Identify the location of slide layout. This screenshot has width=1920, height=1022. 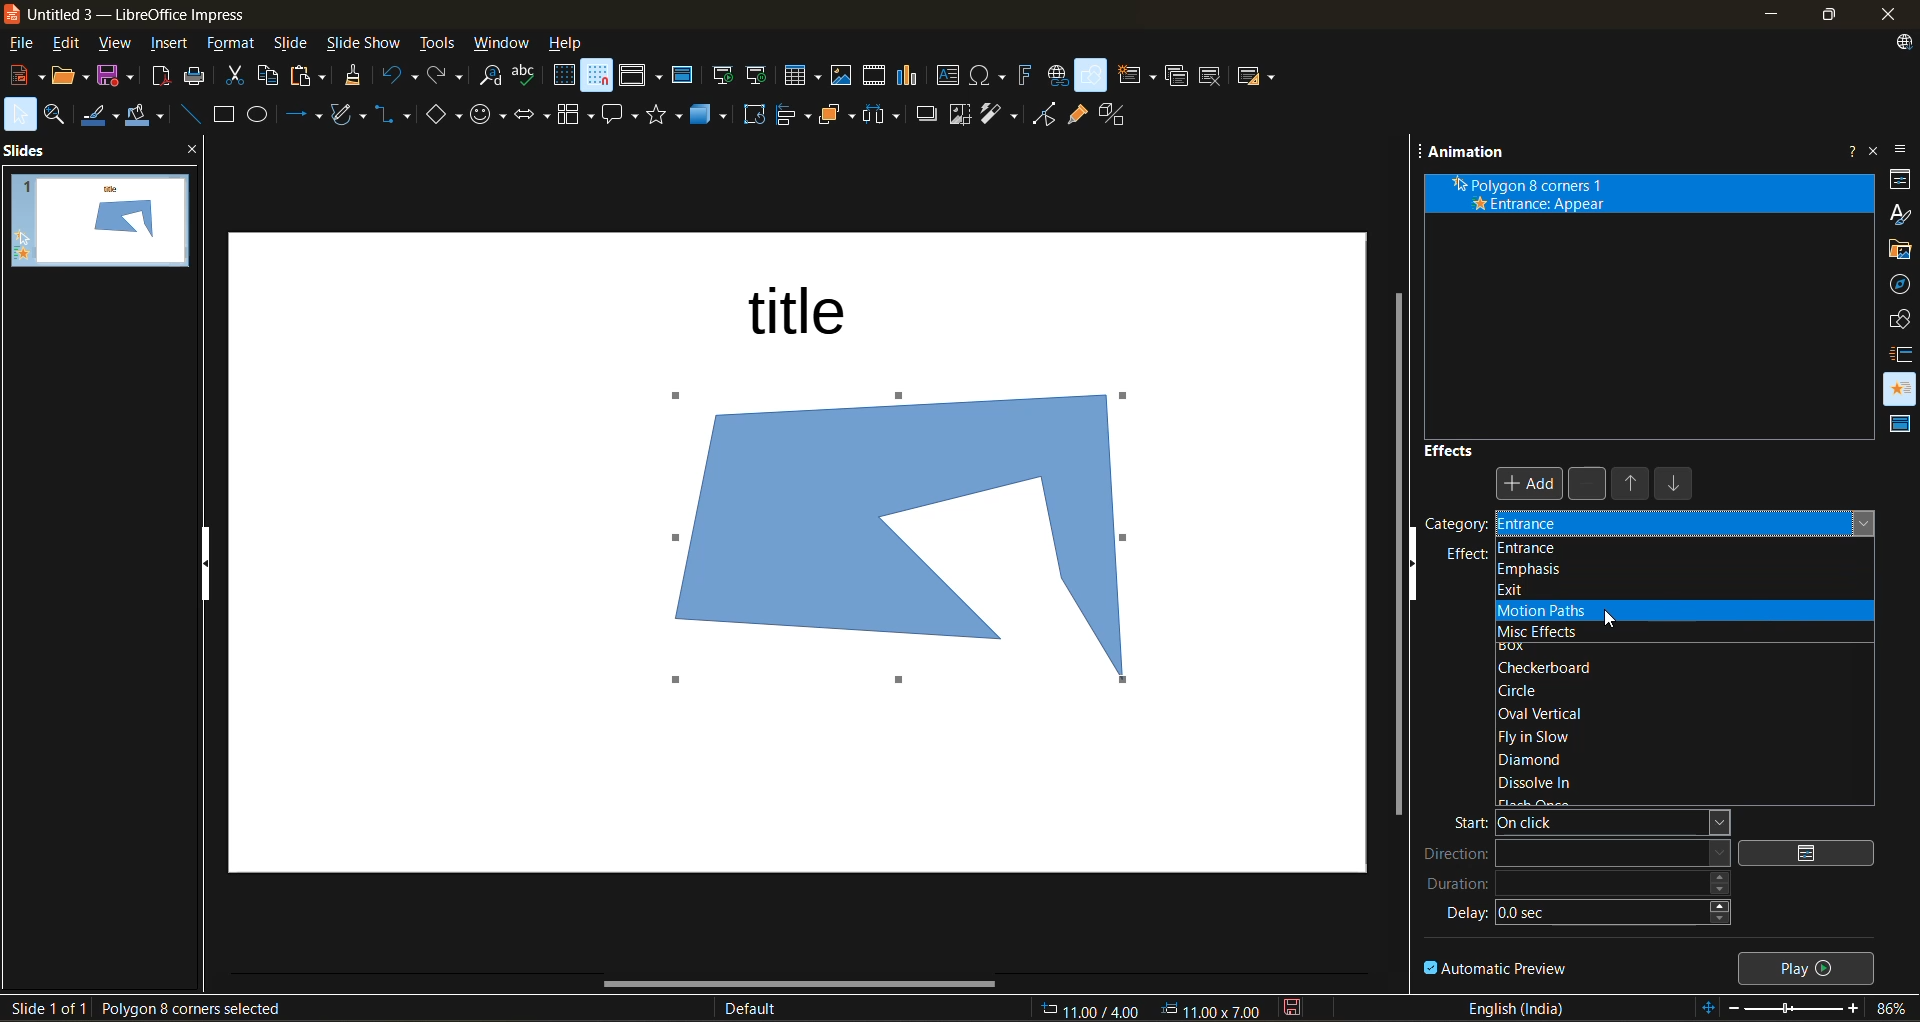
(1258, 79).